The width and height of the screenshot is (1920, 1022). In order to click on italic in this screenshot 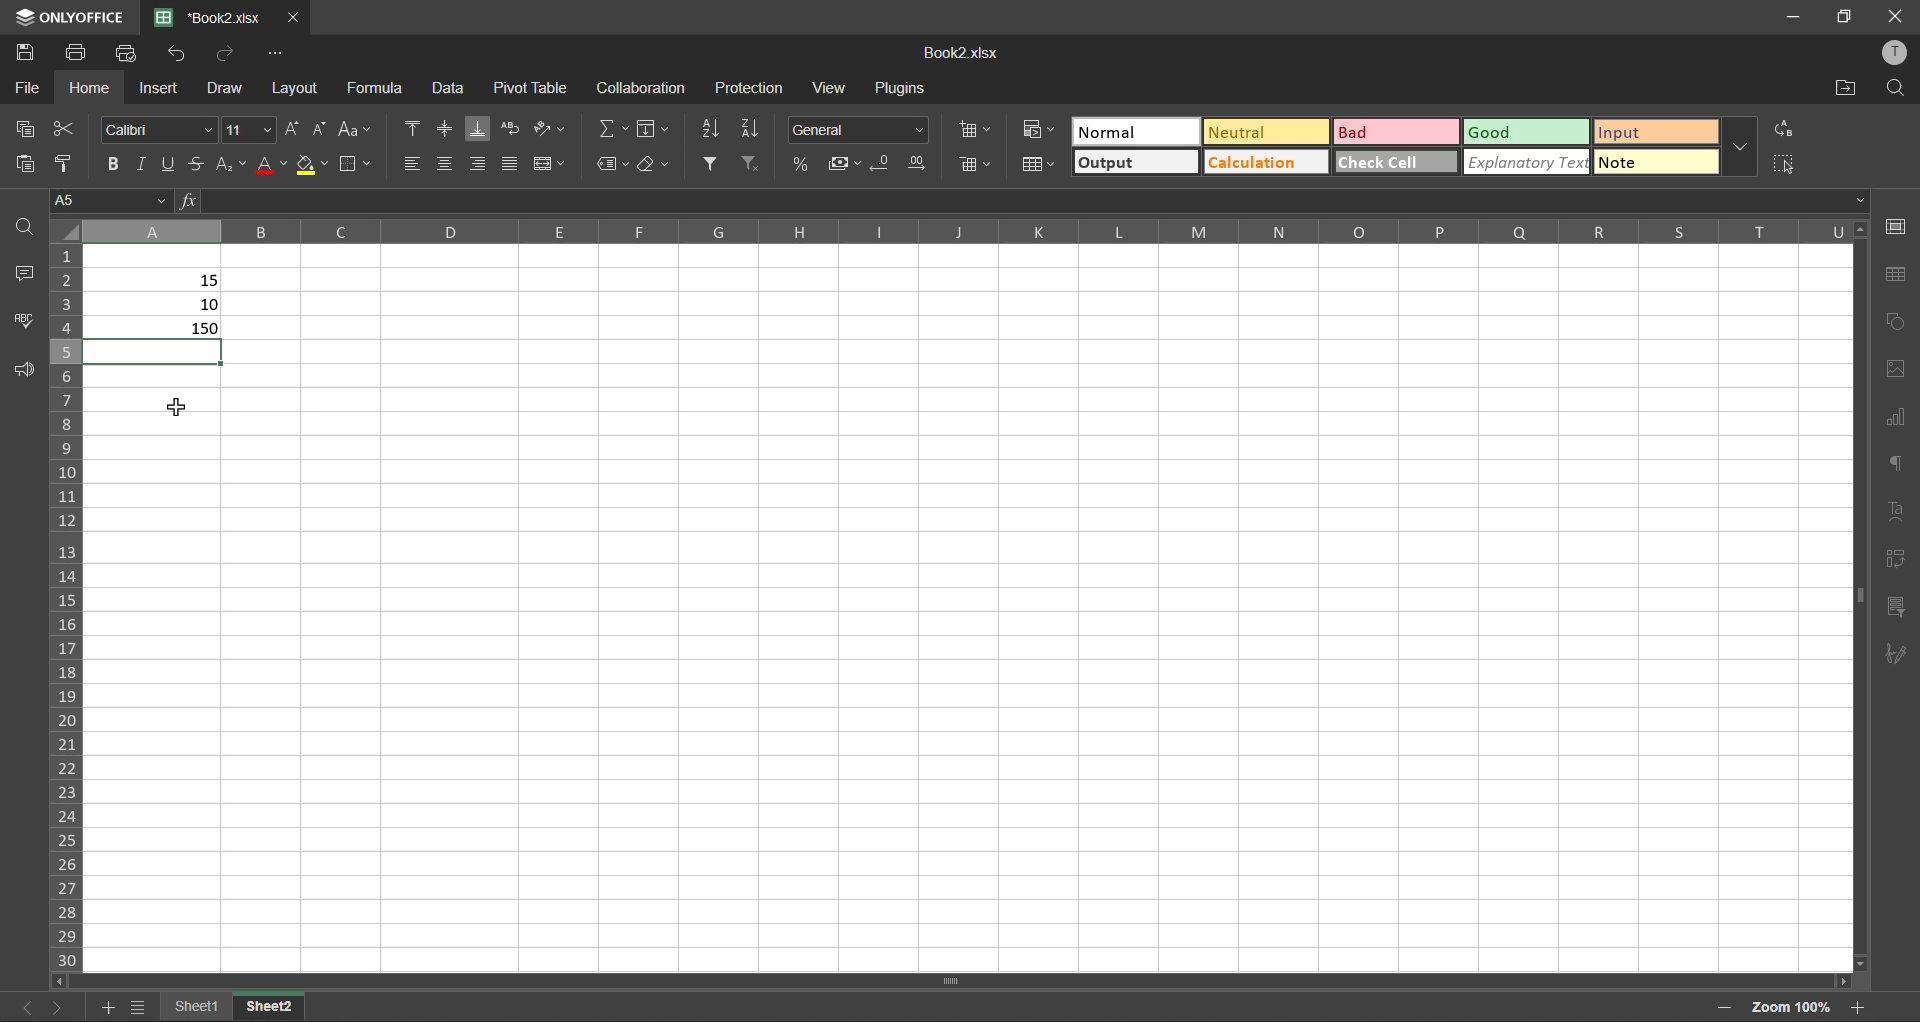, I will do `click(143, 161)`.